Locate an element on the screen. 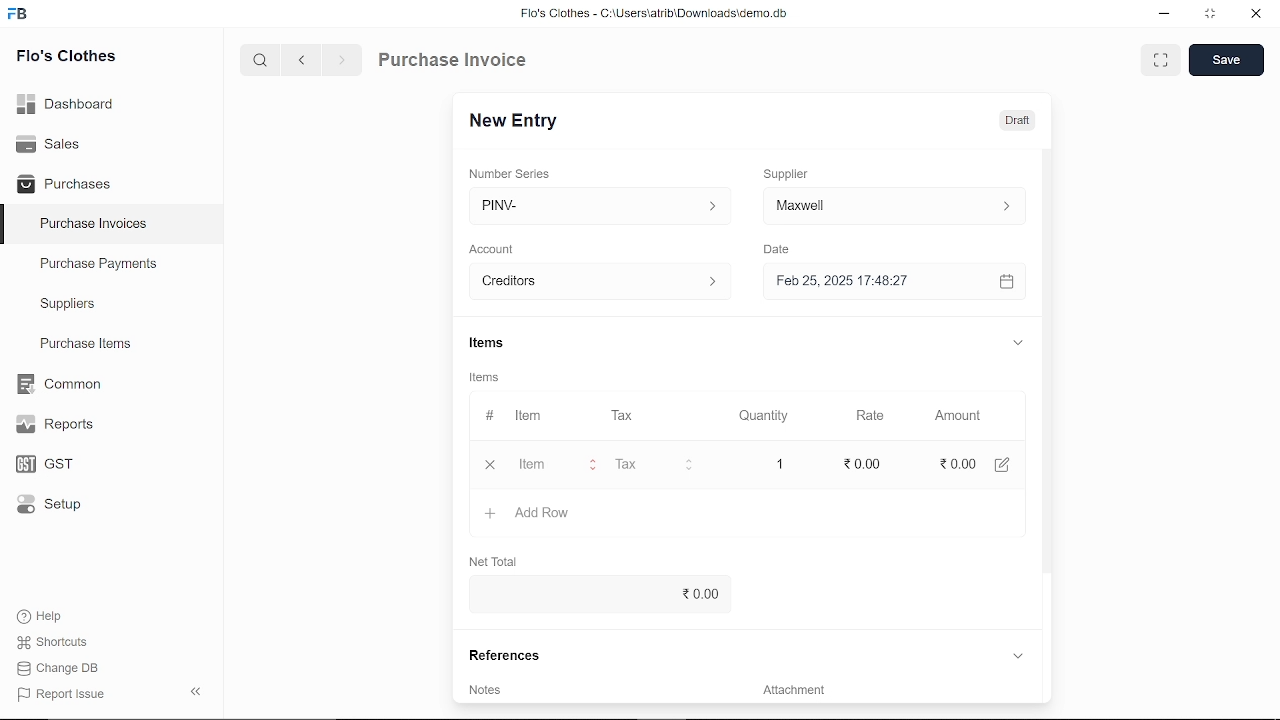 This screenshot has height=720, width=1280. Draft is located at coordinates (1017, 121).